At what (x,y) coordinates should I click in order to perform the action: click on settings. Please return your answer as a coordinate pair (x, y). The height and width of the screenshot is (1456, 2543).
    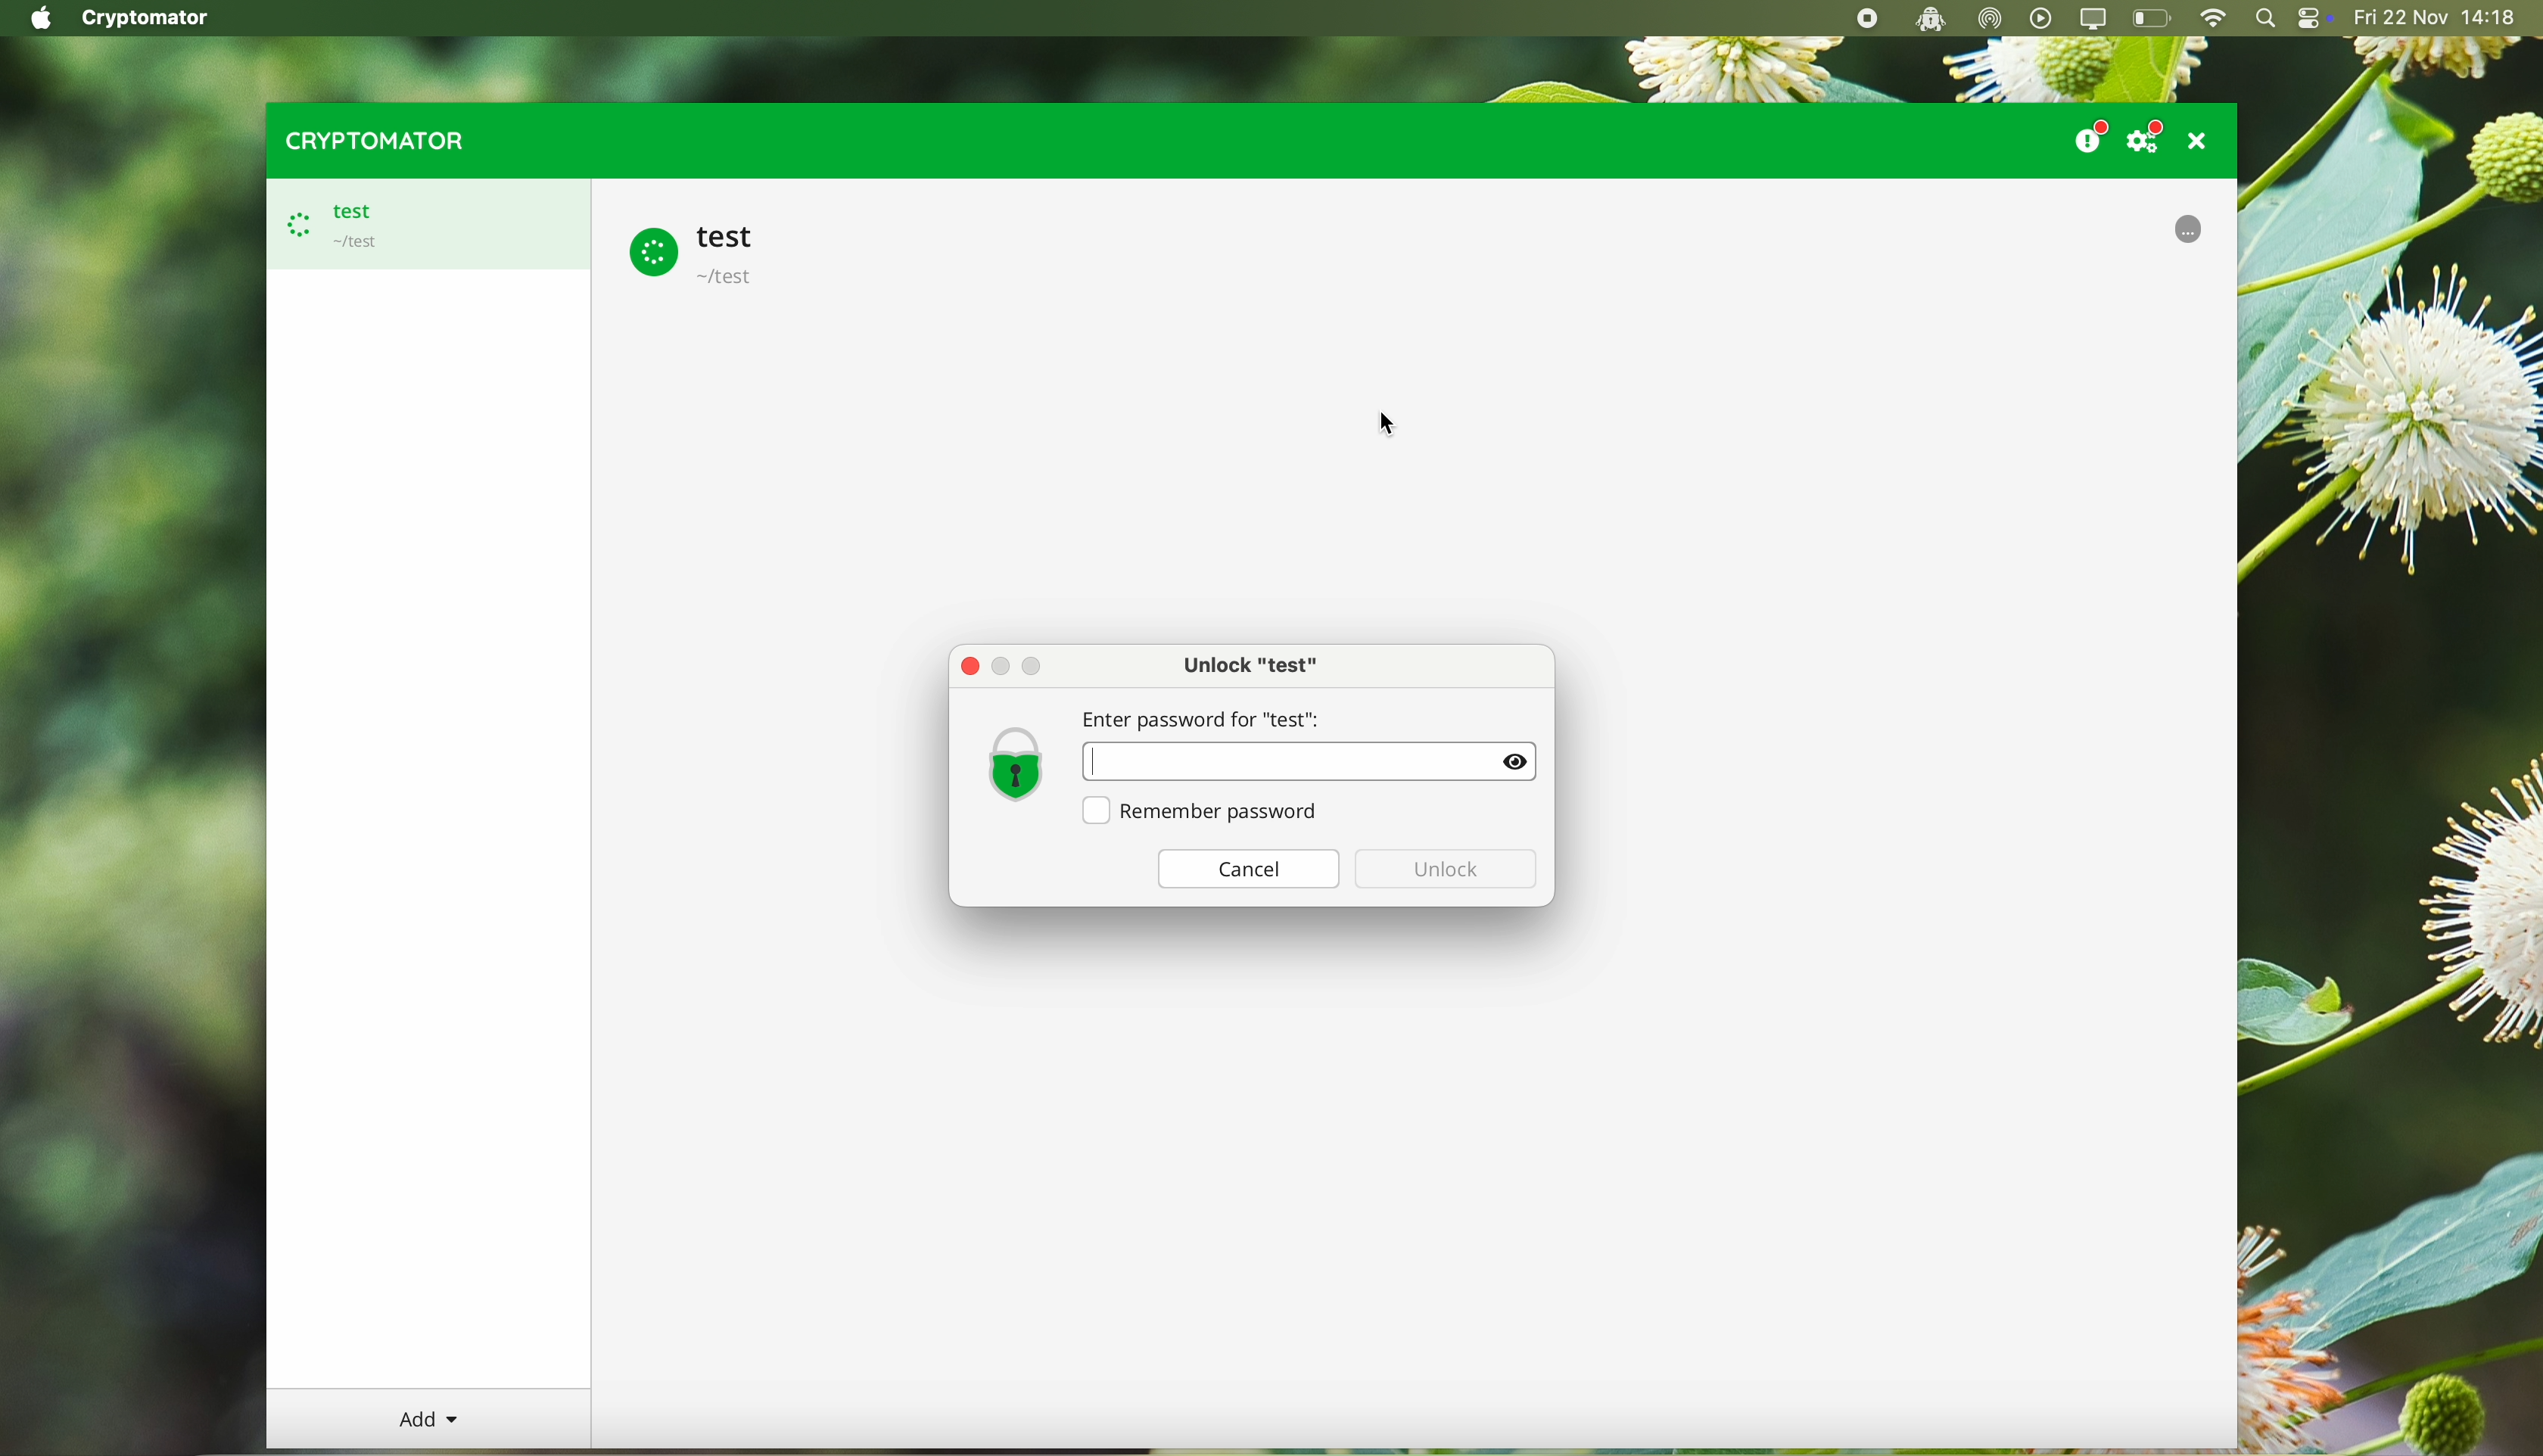
    Looking at the image, I should click on (2150, 136).